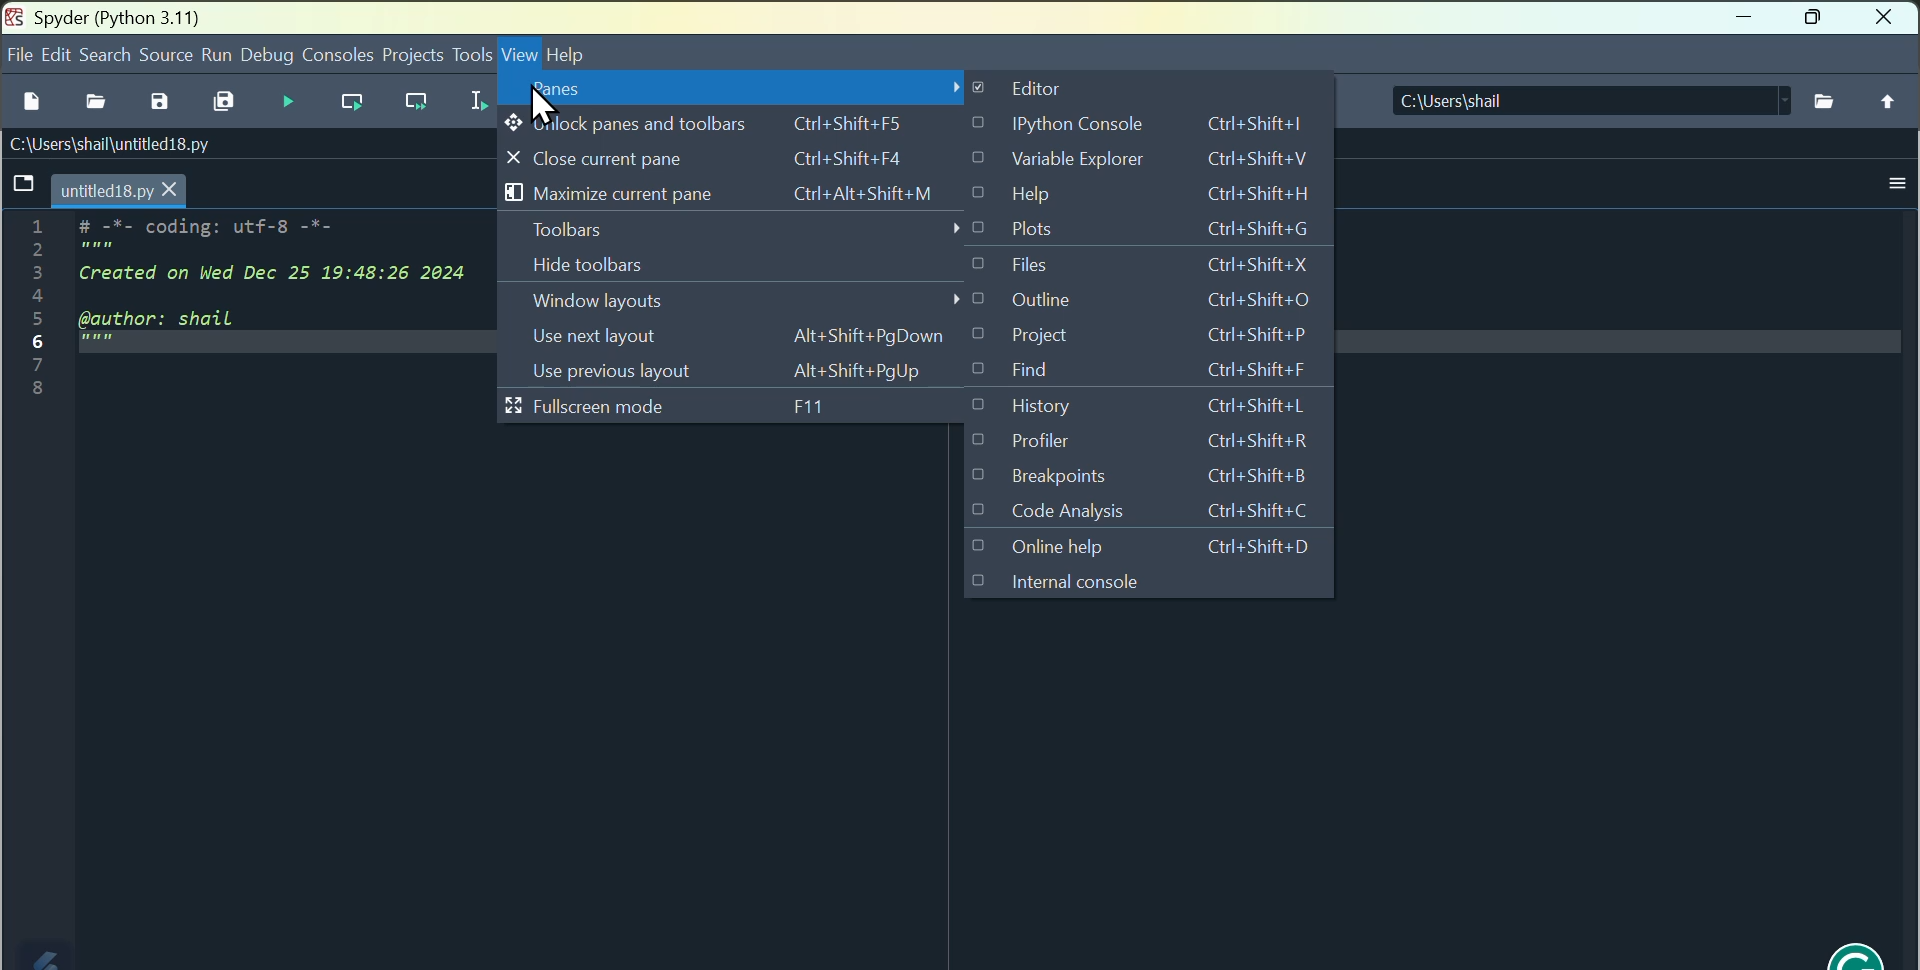 The image size is (1920, 970). Describe the element at coordinates (1158, 301) in the screenshot. I see `Outline` at that location.